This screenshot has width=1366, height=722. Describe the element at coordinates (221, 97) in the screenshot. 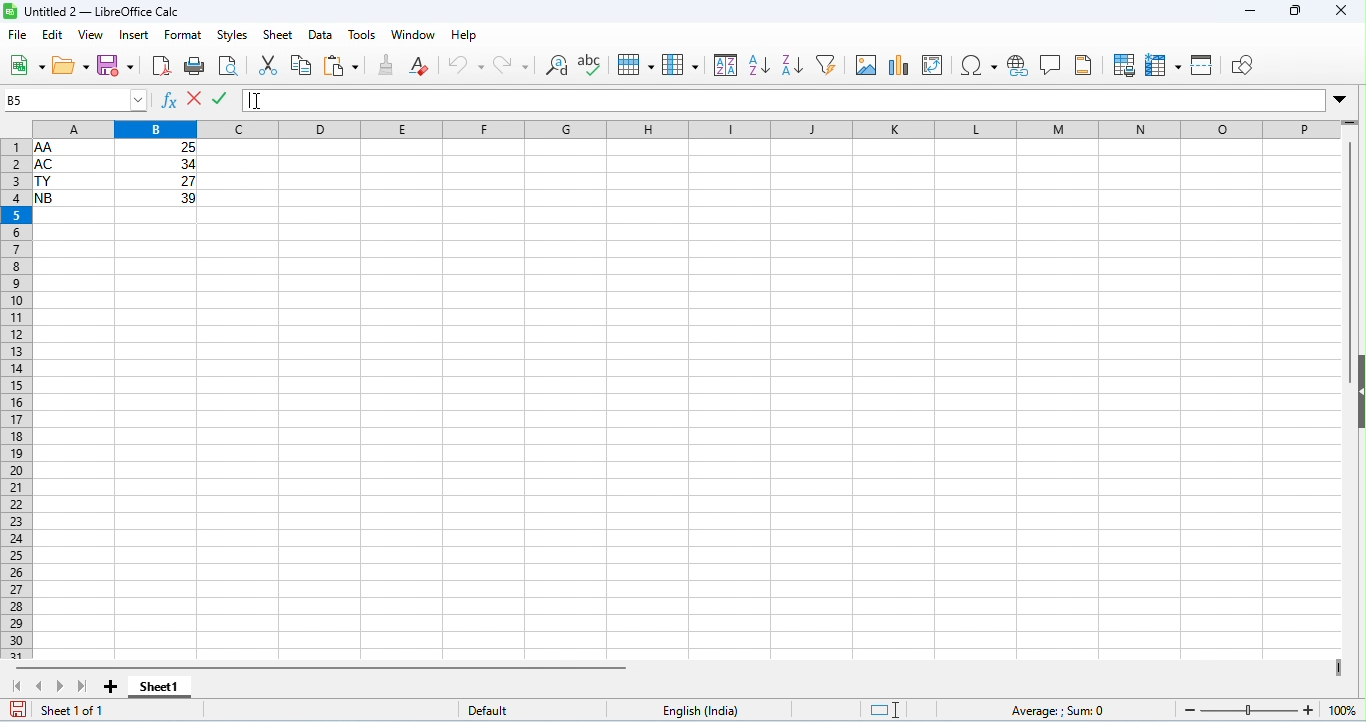

I see `accept` at that location.